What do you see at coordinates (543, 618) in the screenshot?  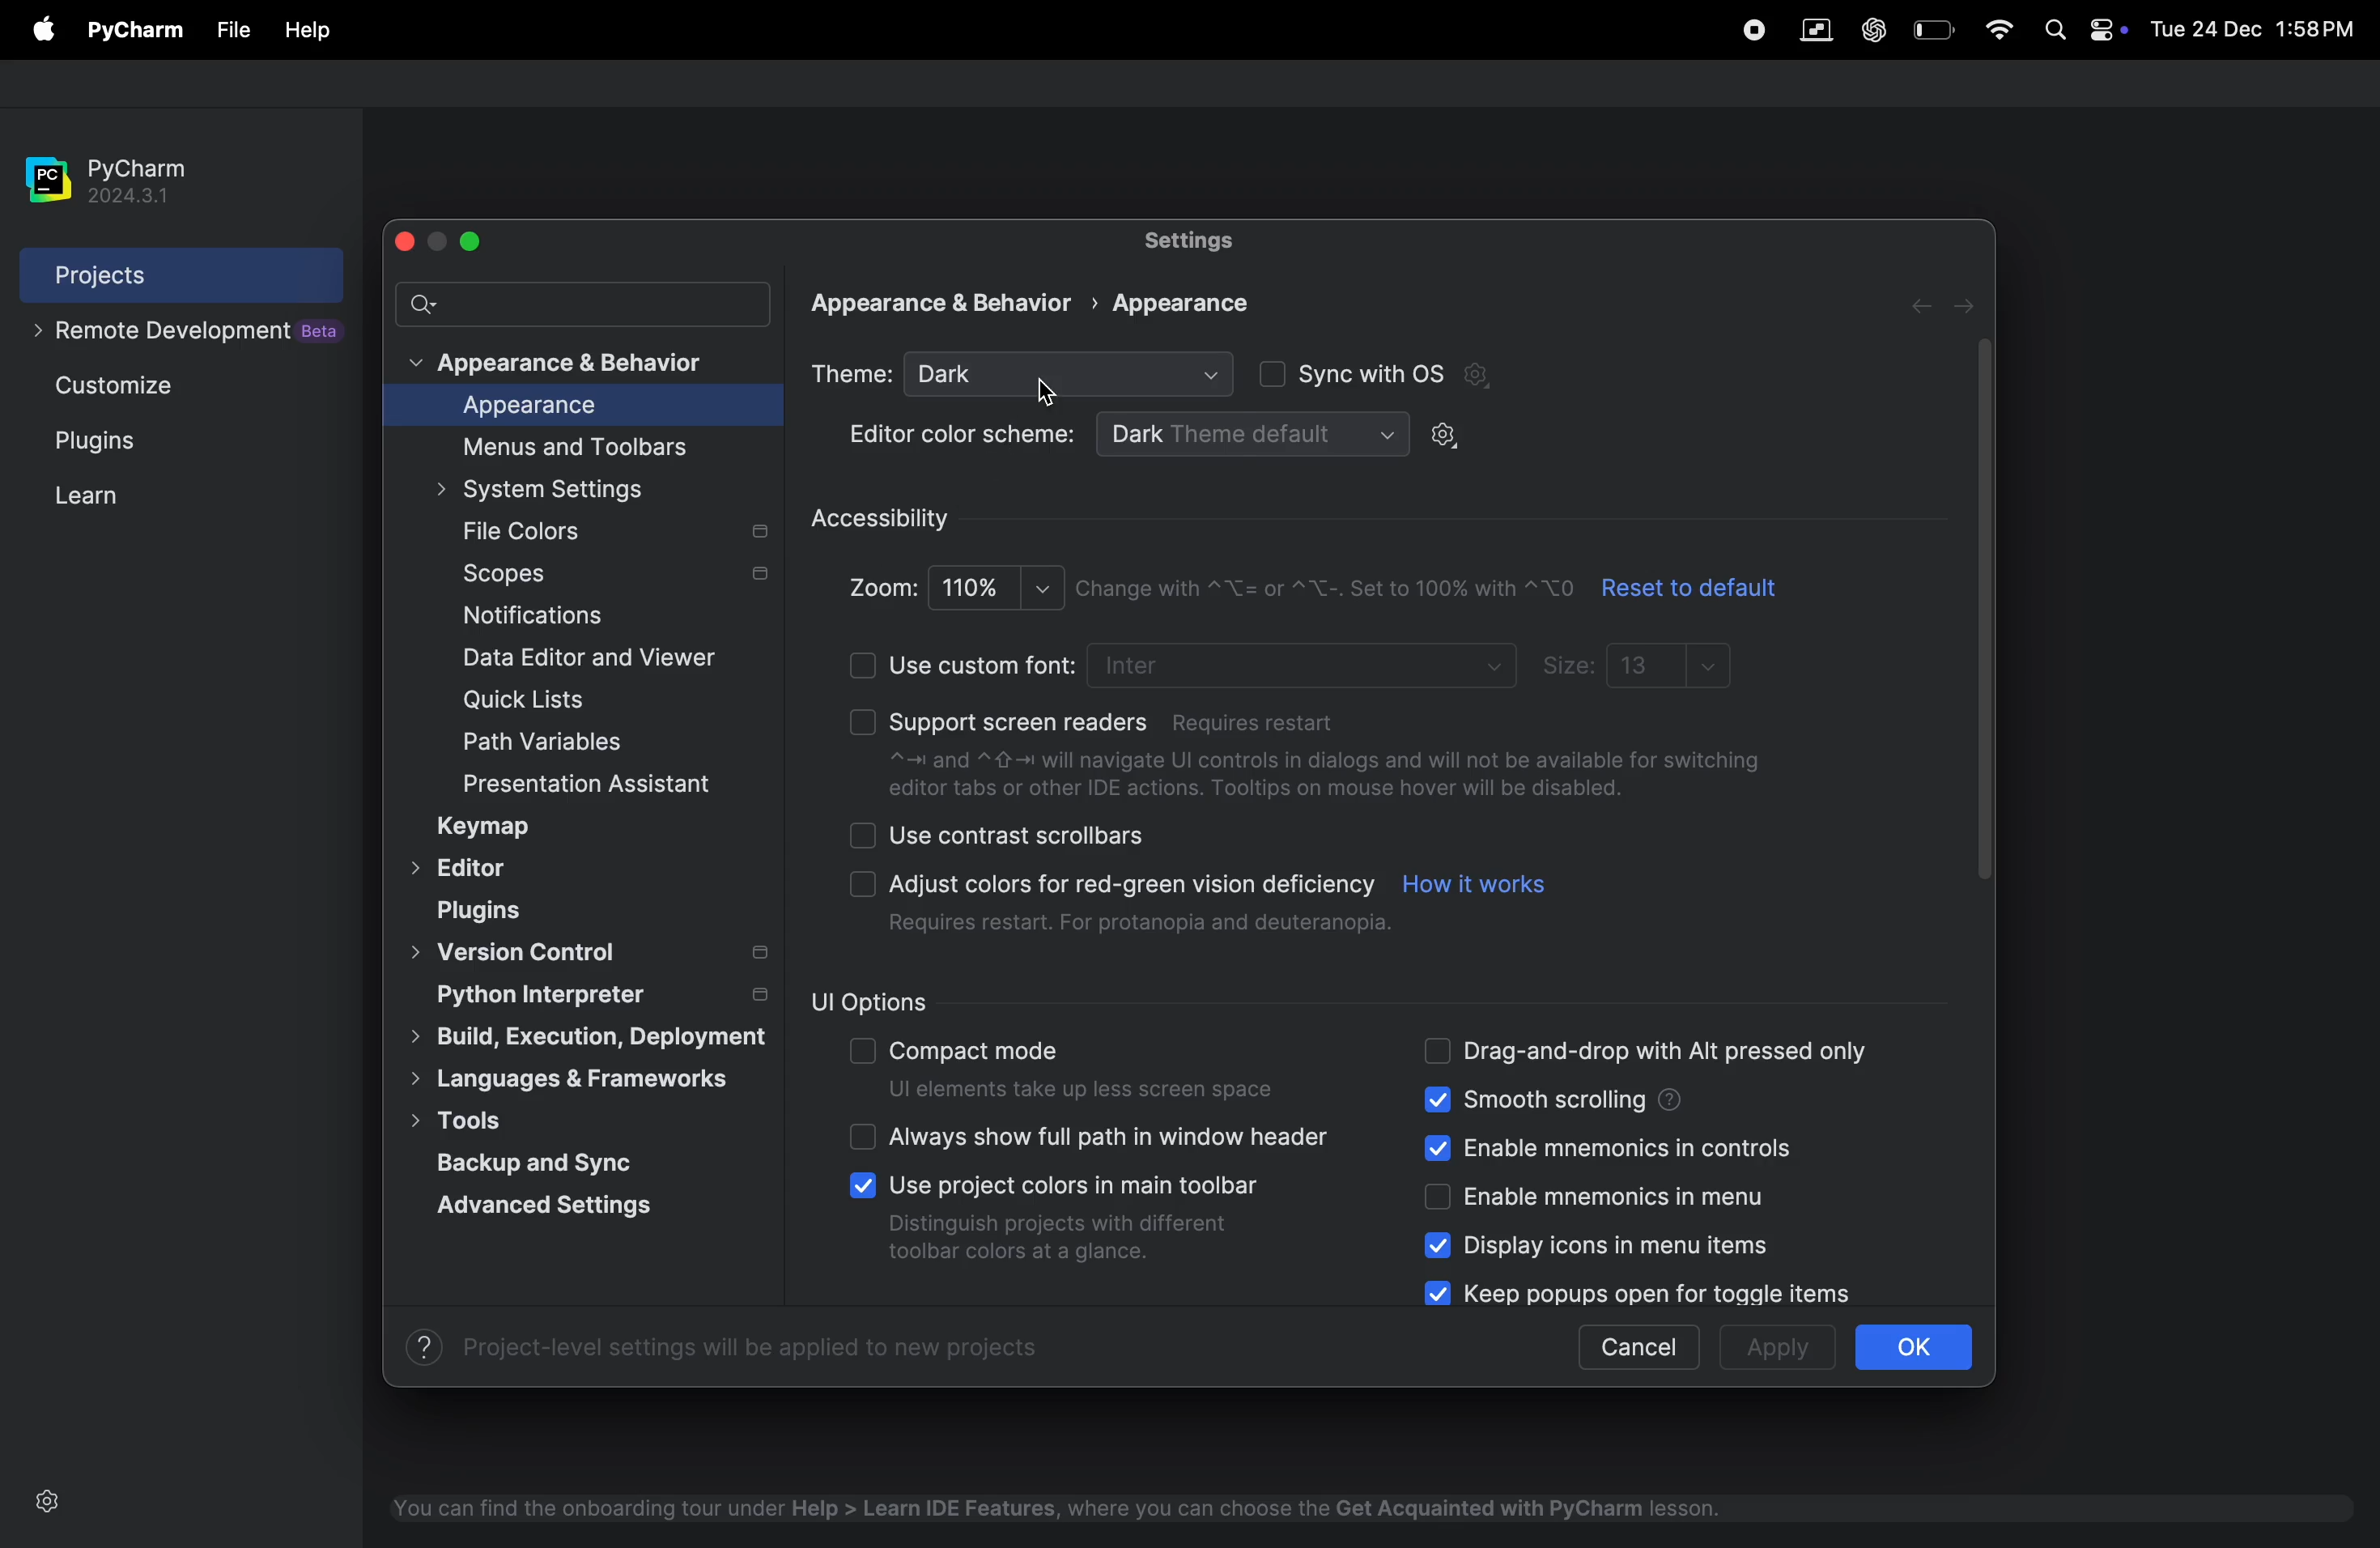 I see `notifications` at bounding box center [543, 618].